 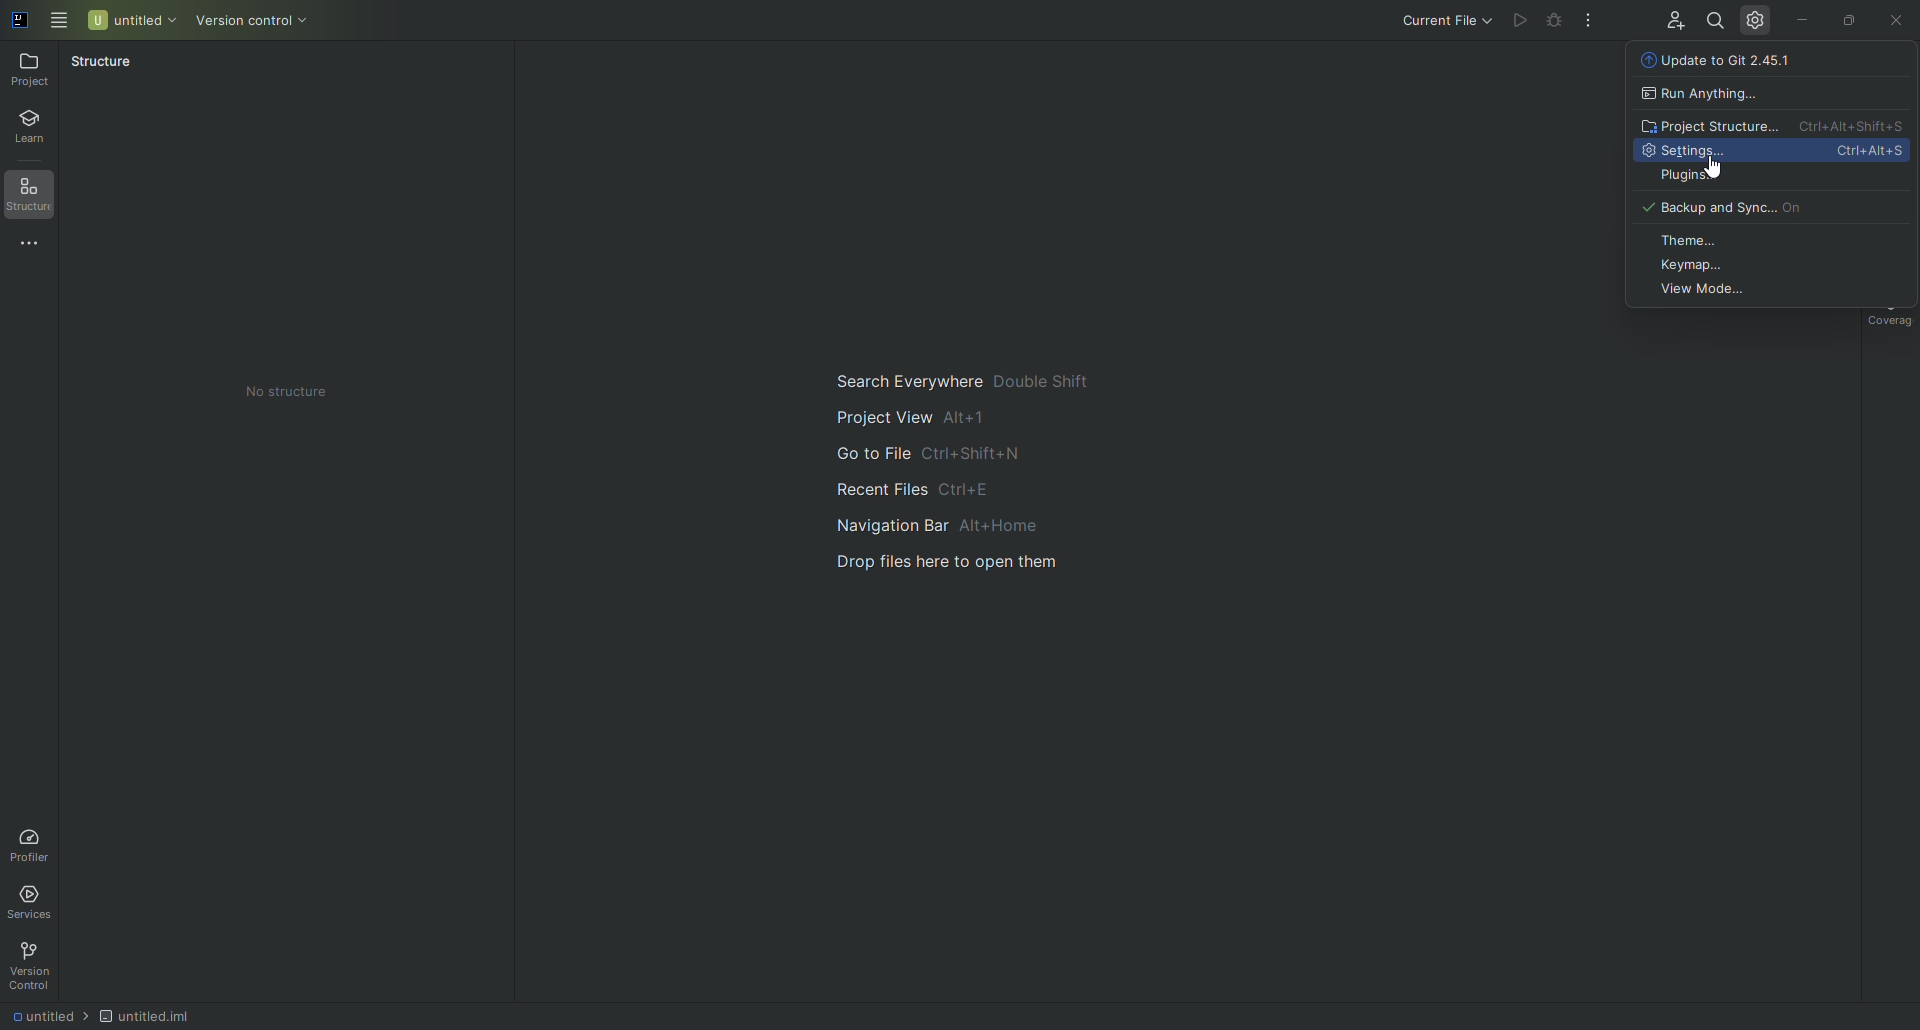 I want to click on Structure, so click(x=39, y=199).